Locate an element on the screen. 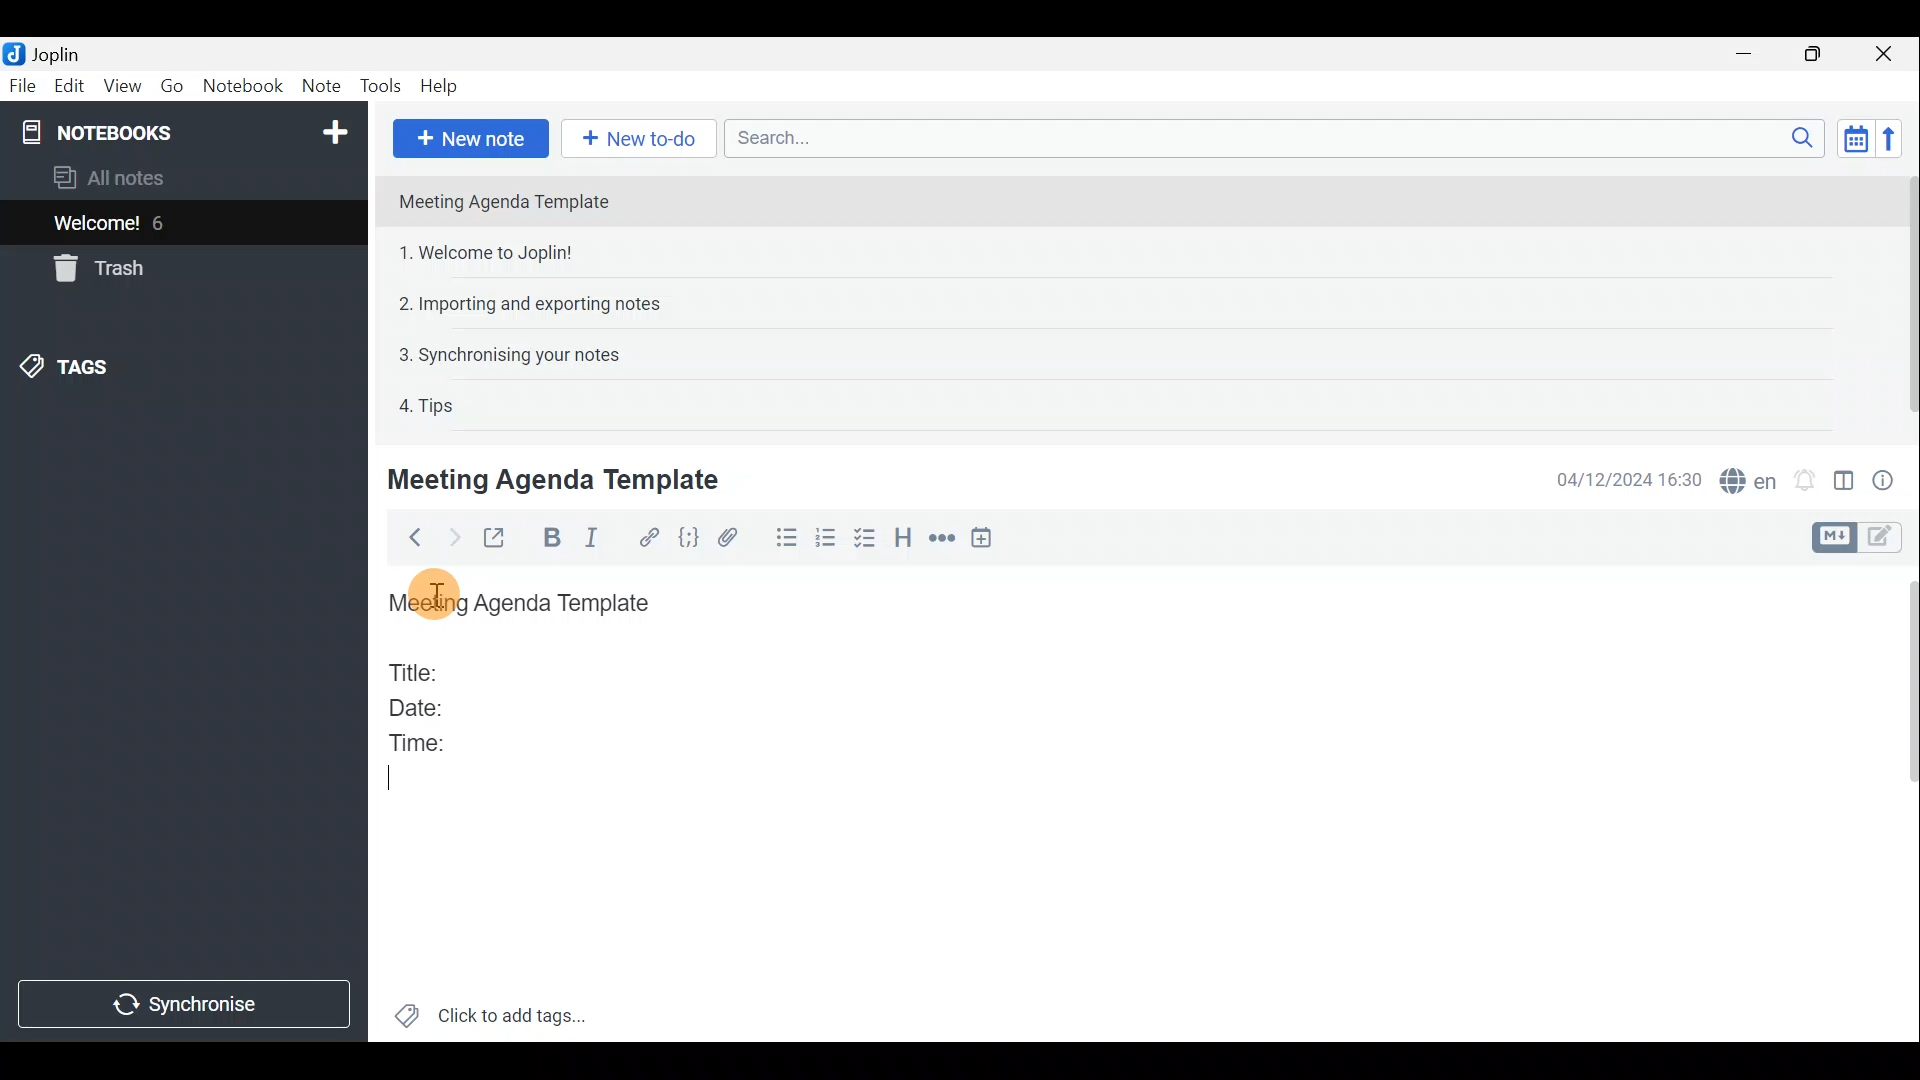 This screenshot has width=1920, height=1080. Note is located at coordinates (319, 82).